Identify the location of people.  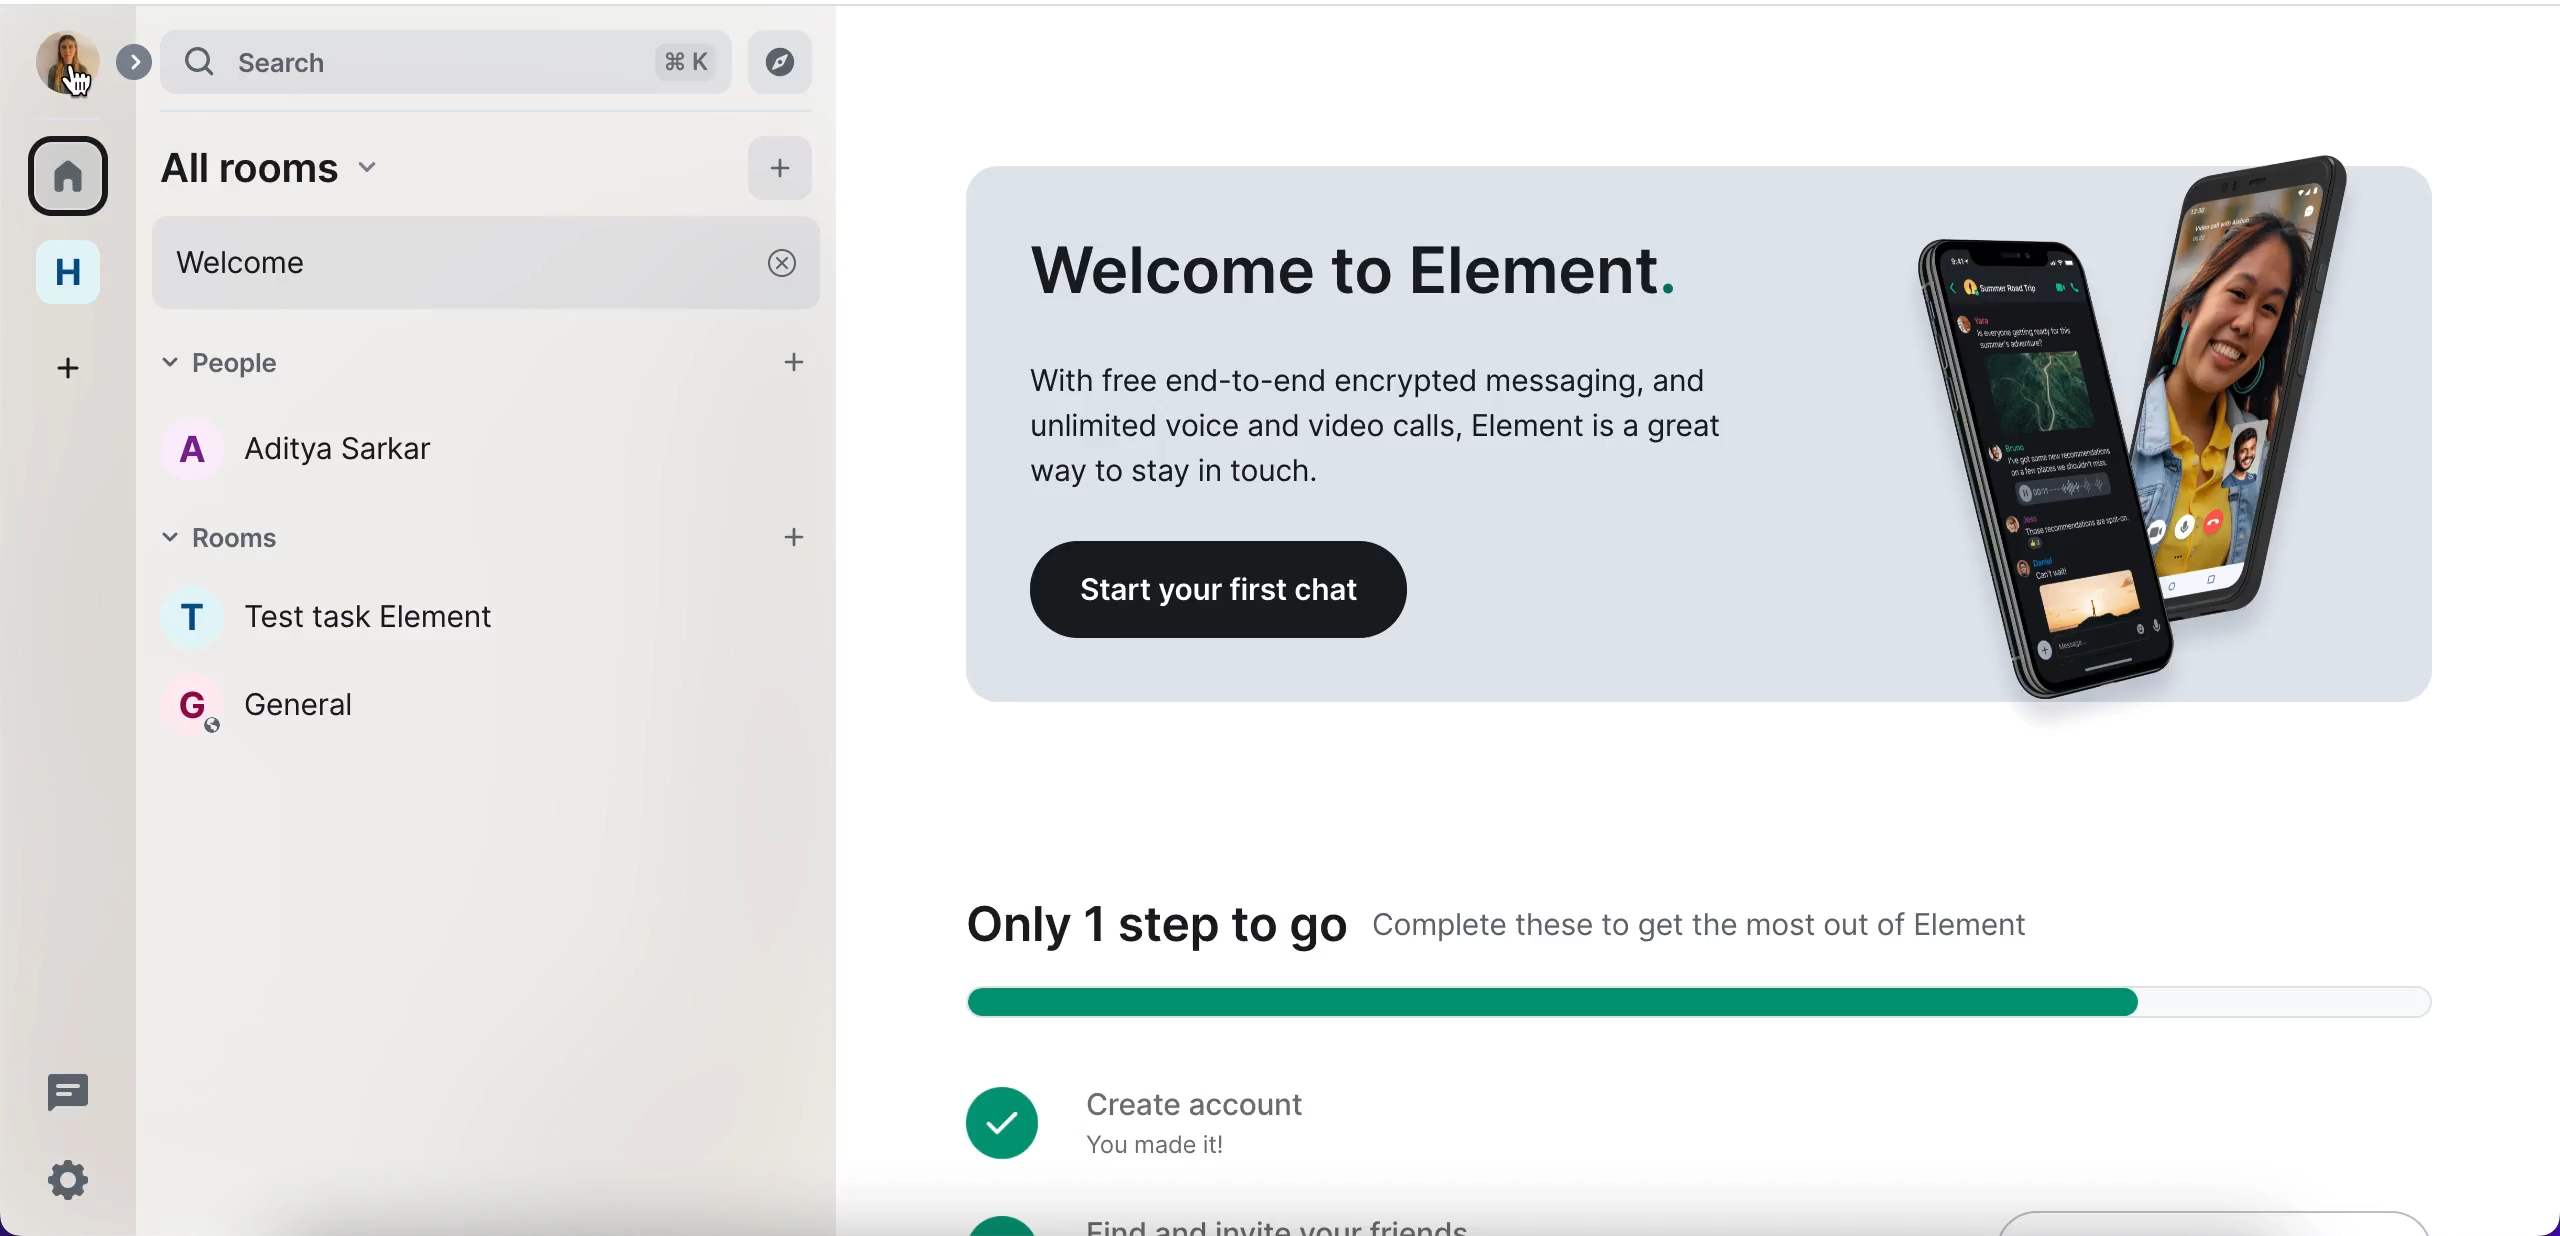
(435, 366).